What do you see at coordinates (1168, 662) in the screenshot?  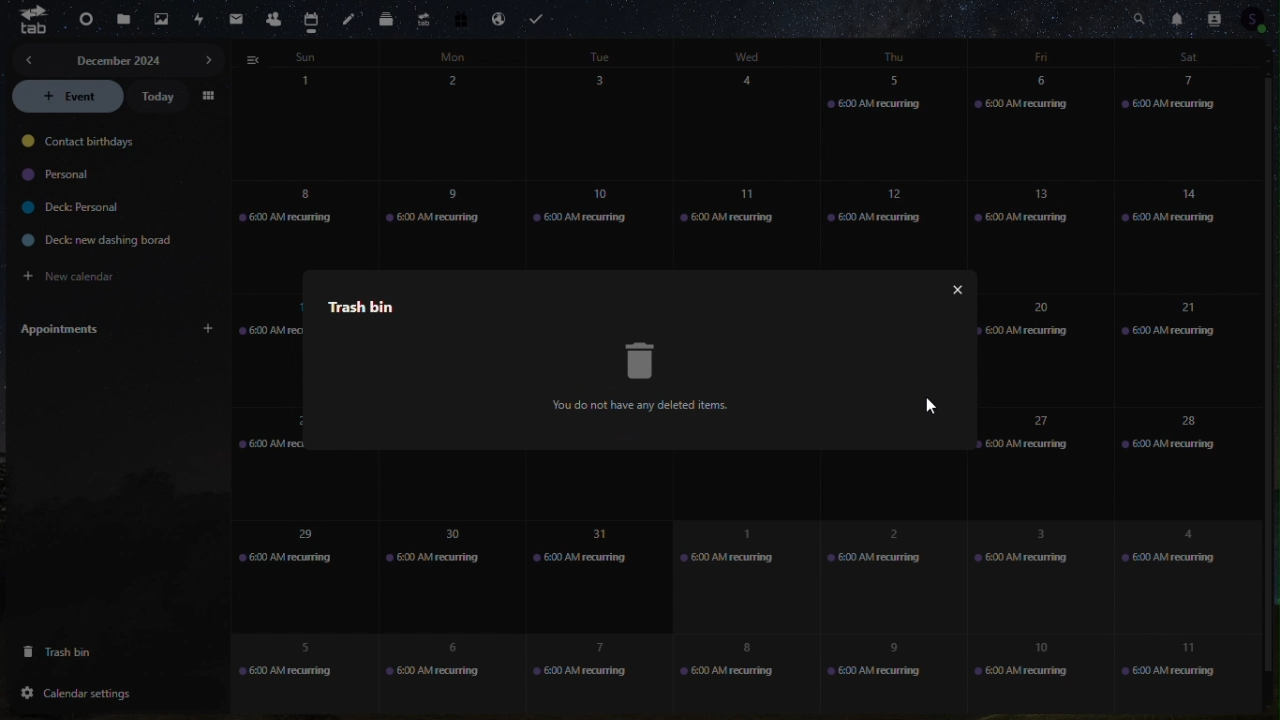 I see `11` at bounding box center [1168, 662].